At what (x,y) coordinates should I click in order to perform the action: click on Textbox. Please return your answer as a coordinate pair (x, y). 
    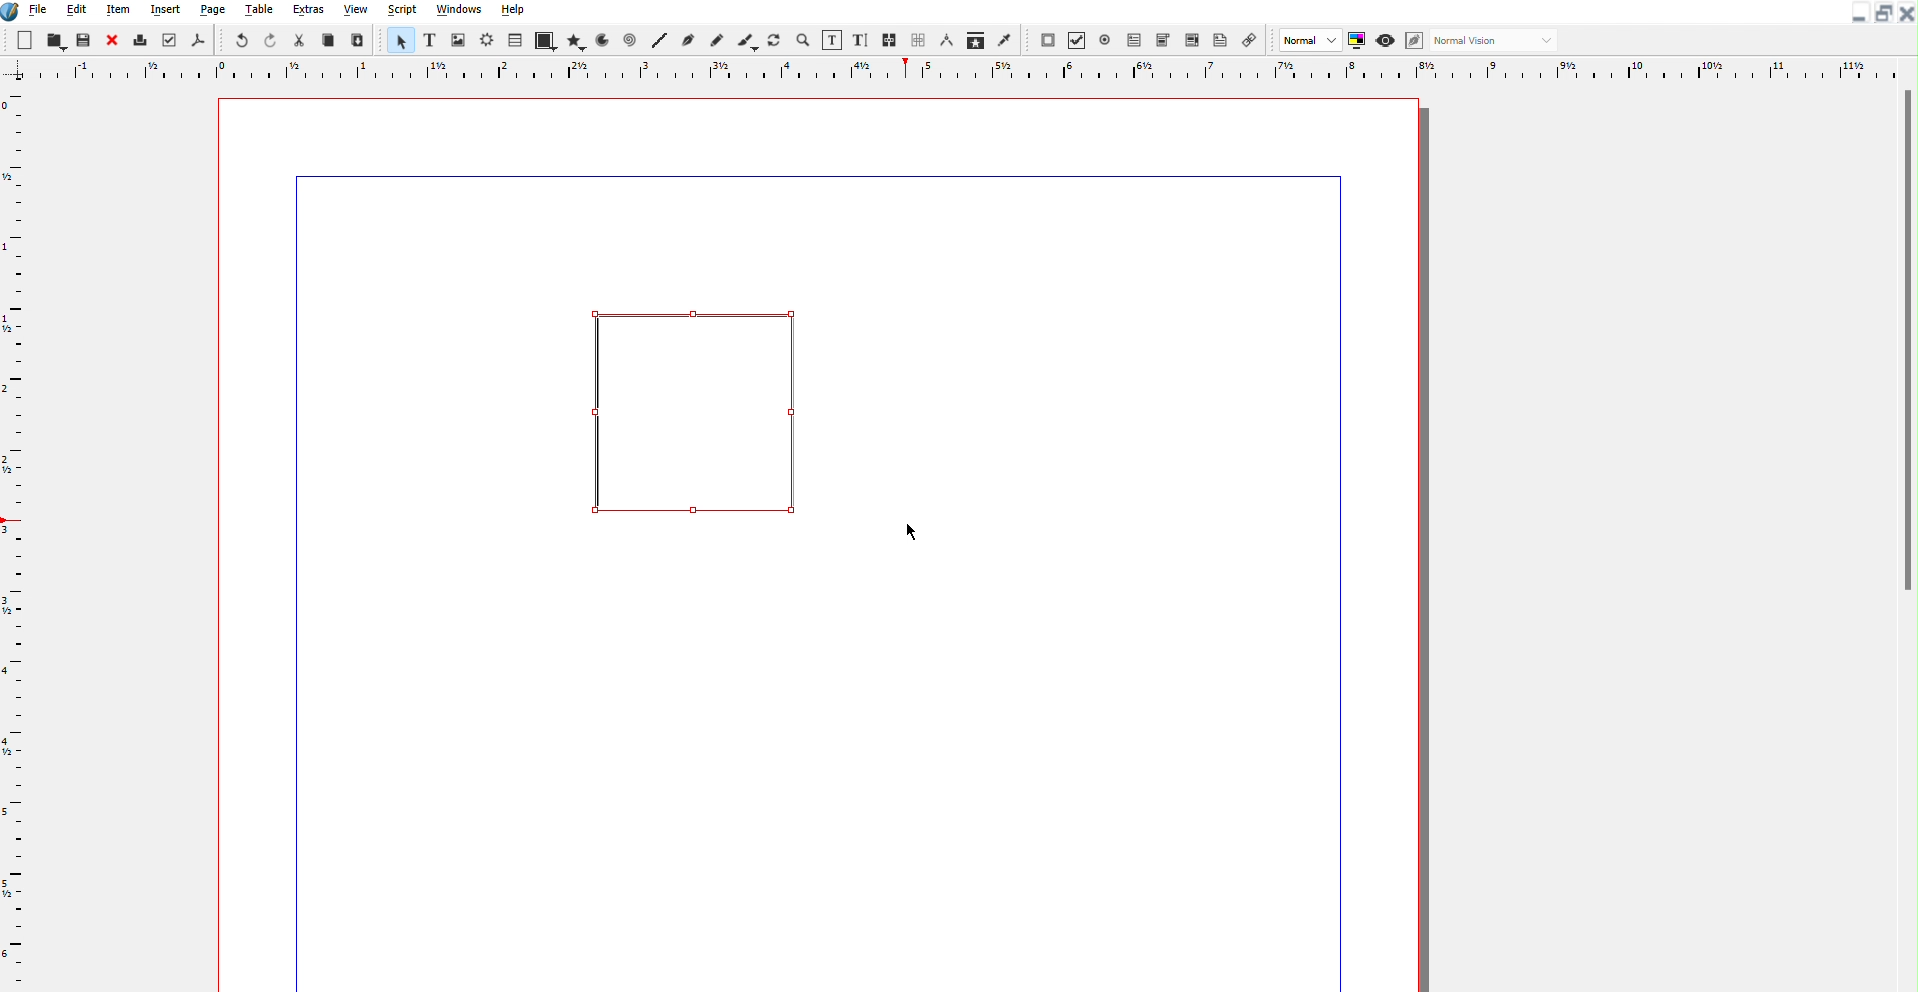
    Looking at the image, I should click on (830, 39).